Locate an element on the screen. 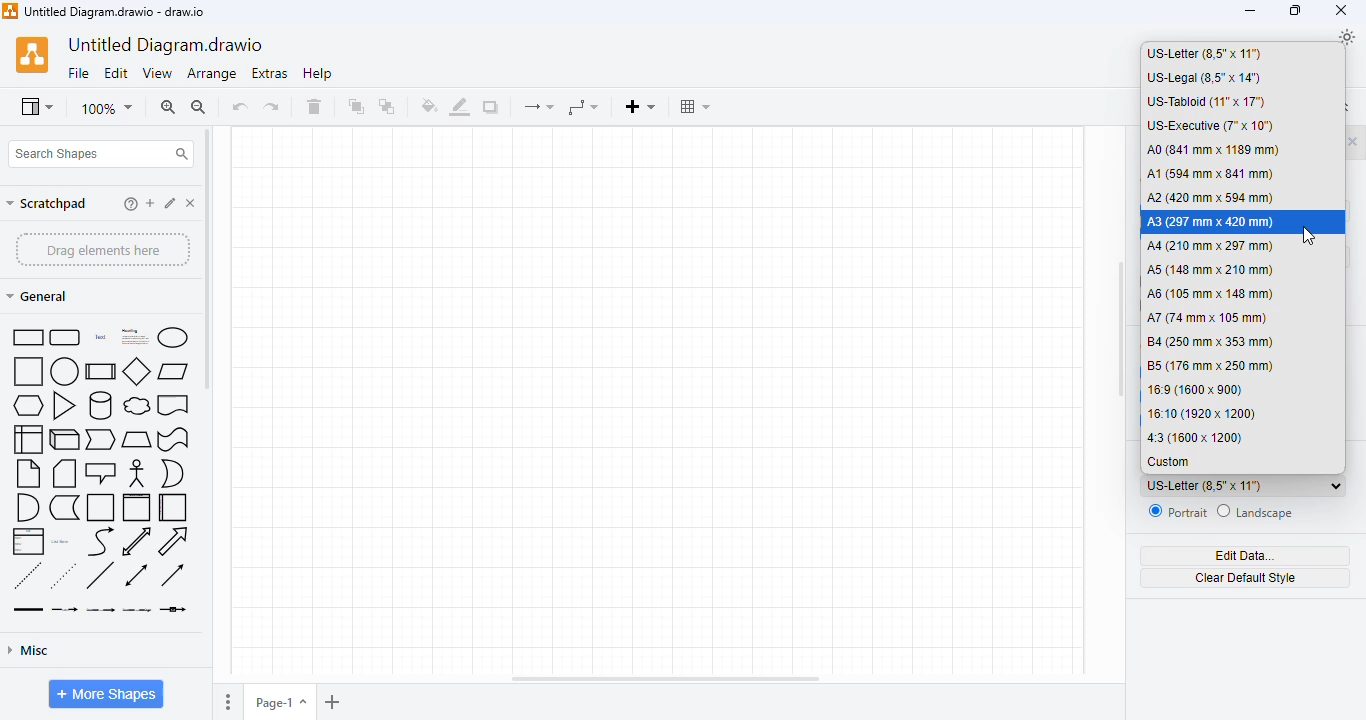  actor is located at coordinates (137, 473).